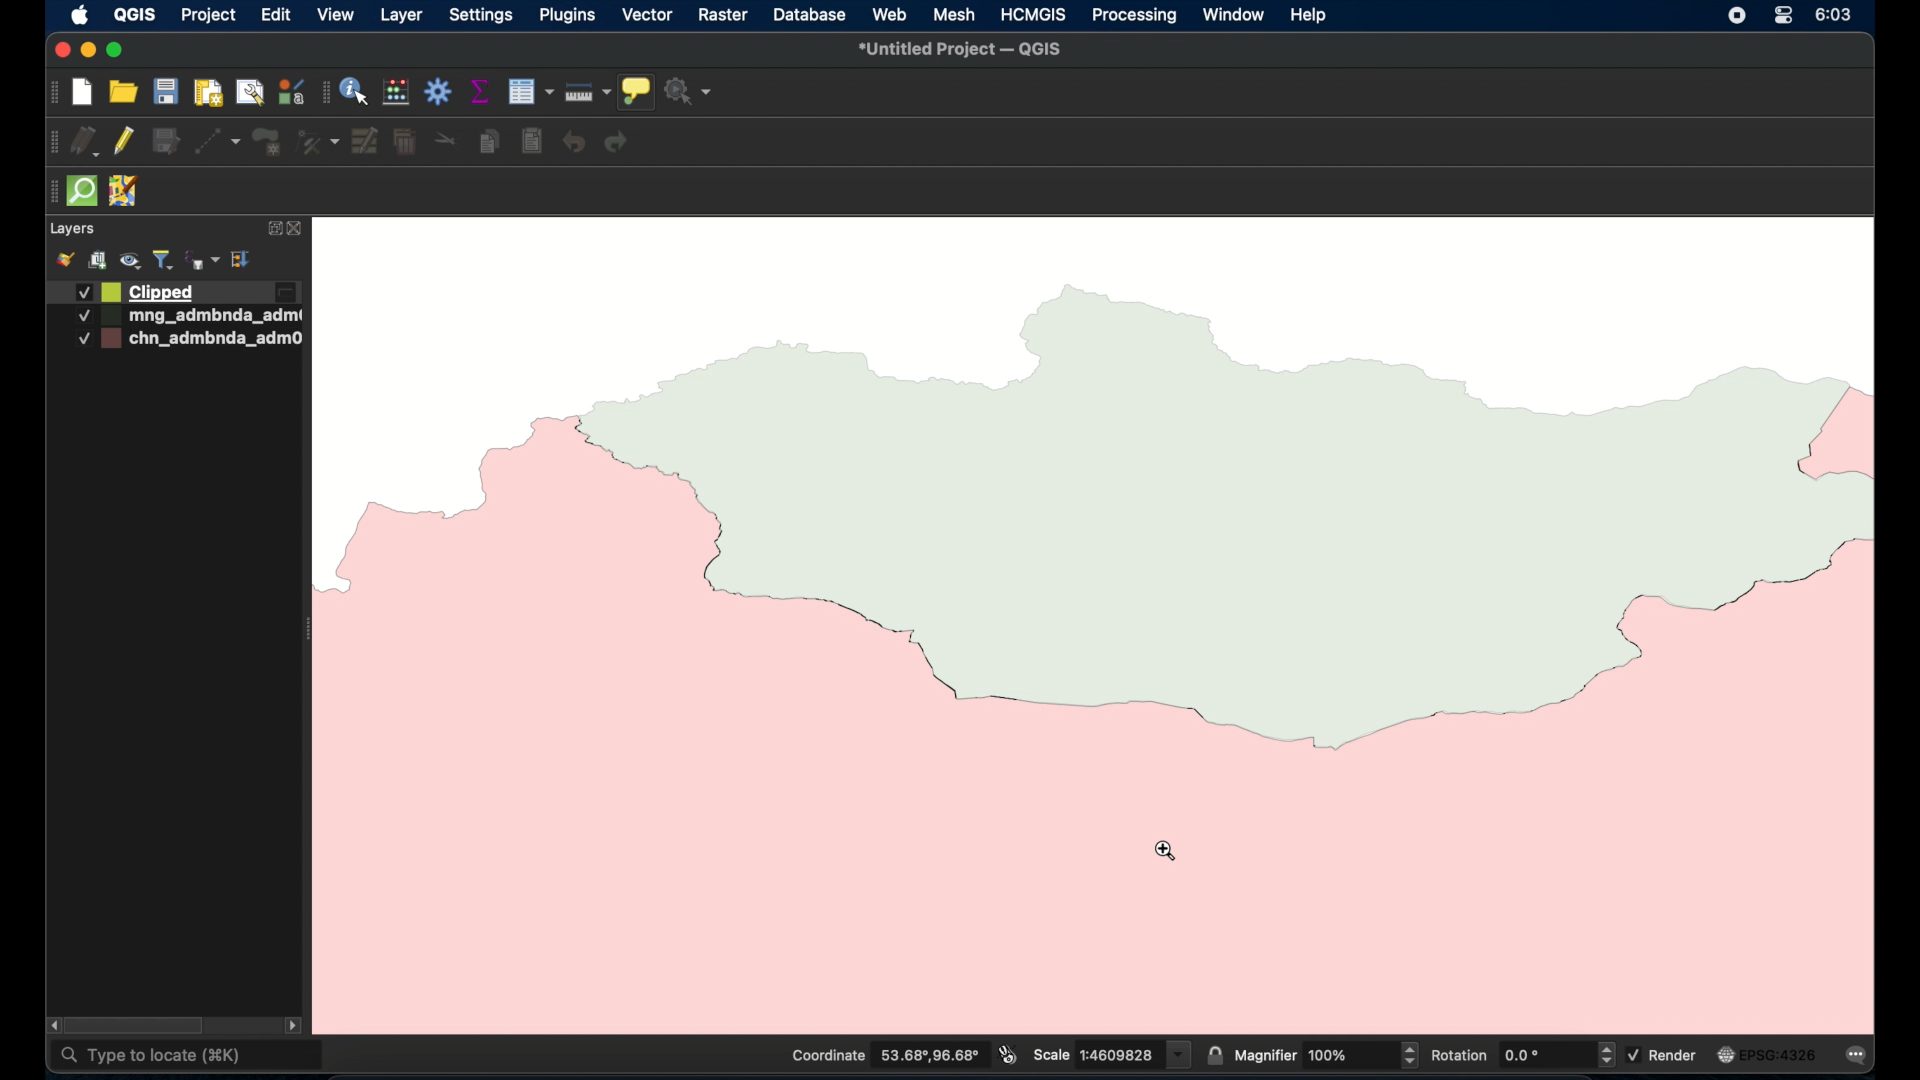 Image resolution: width=1920 pixels, height=1080 pixels. Describe the element at coordinates (324, 93) in the screenshot. I see `attributes toolbar` at that location.